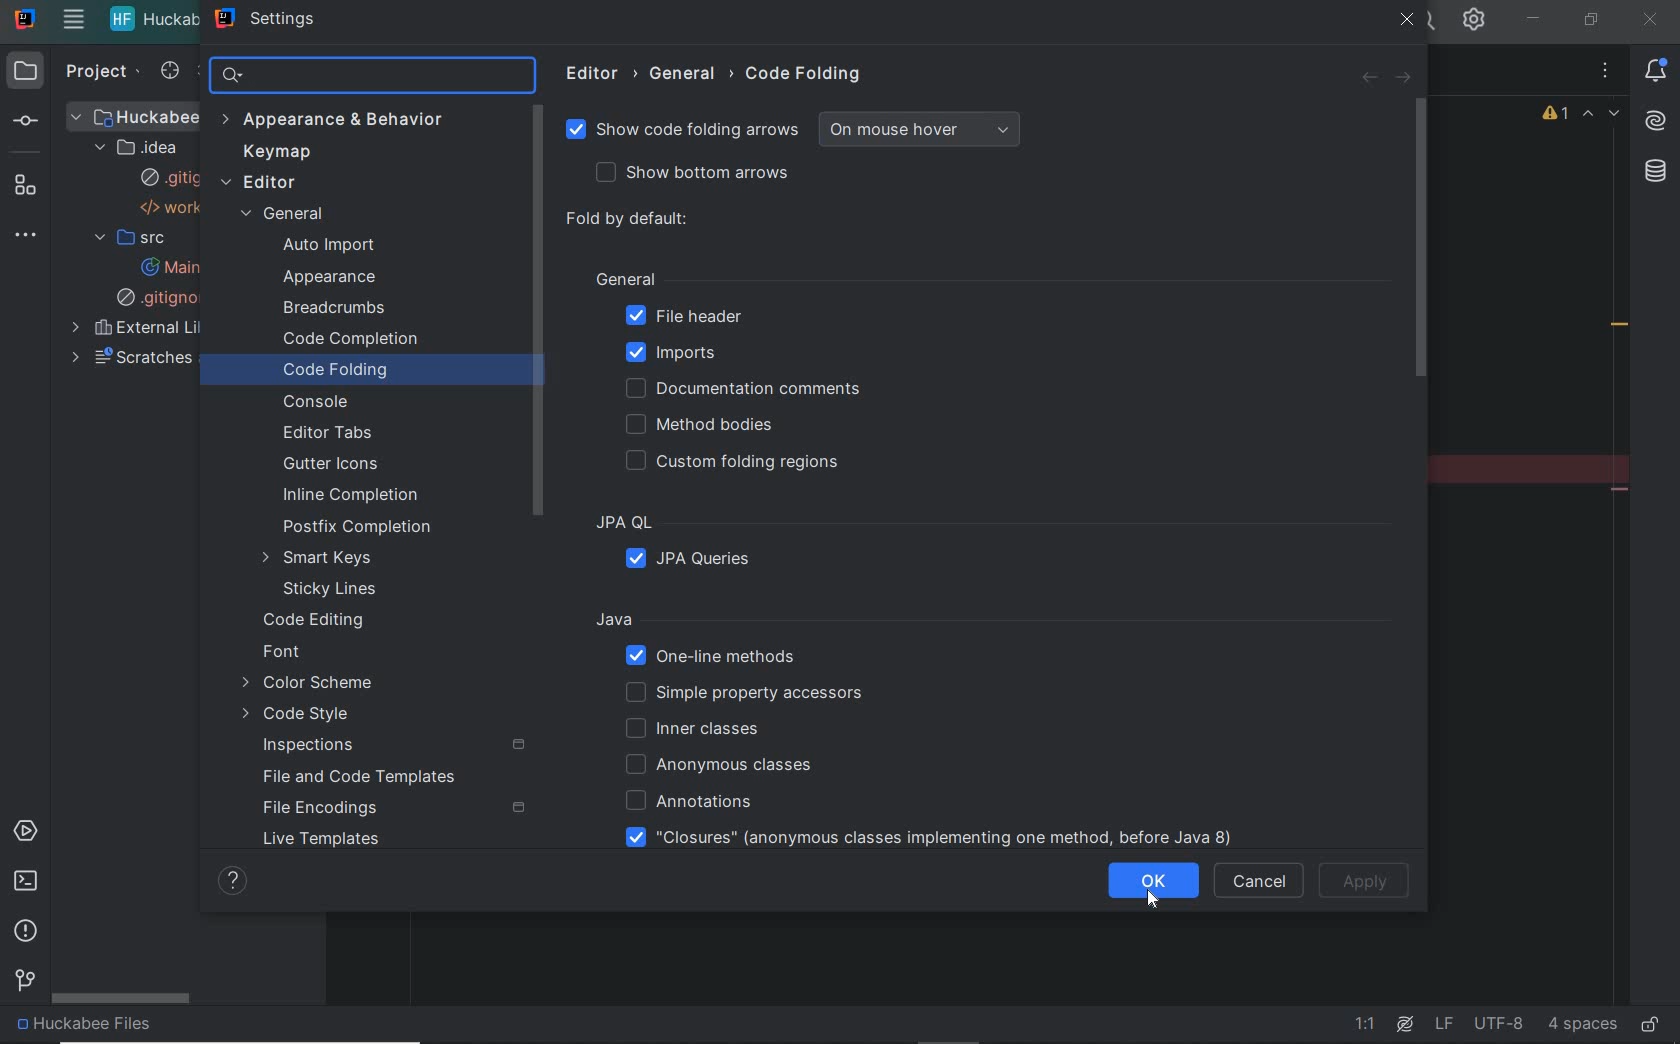  Describe the element at coordinates (328, 590) in the screenshot. I see `sticky lines` at that location.